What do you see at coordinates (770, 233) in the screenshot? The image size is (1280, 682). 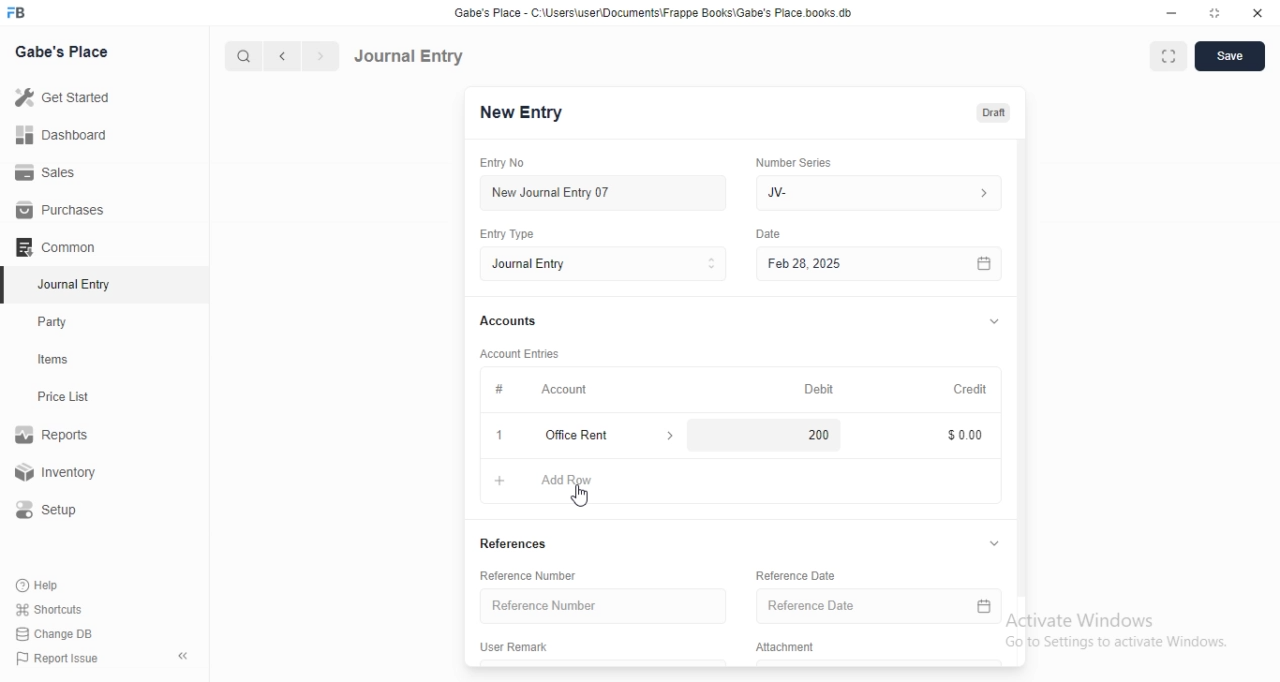 I see `Date` at bounding box center [770, 233].